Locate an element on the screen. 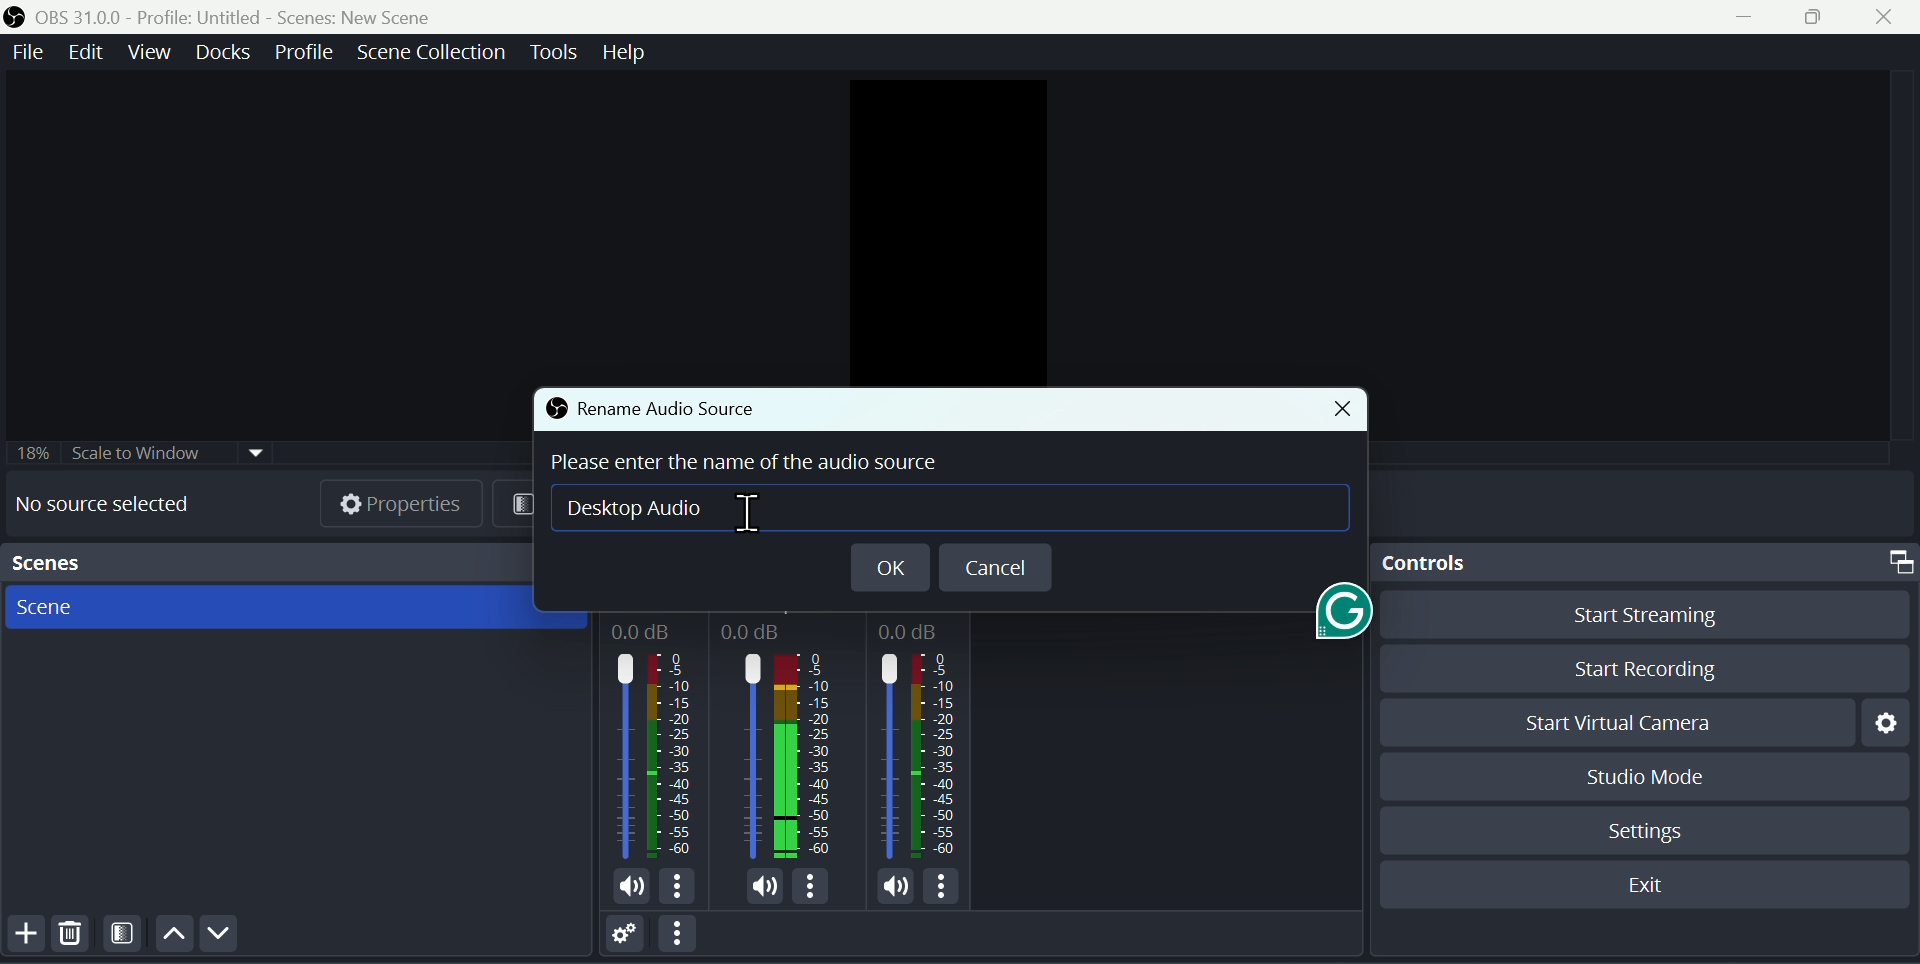 Image resolution: width=1920 pixels, height=964 pixels. Close is located at coordinates (1889, 19).